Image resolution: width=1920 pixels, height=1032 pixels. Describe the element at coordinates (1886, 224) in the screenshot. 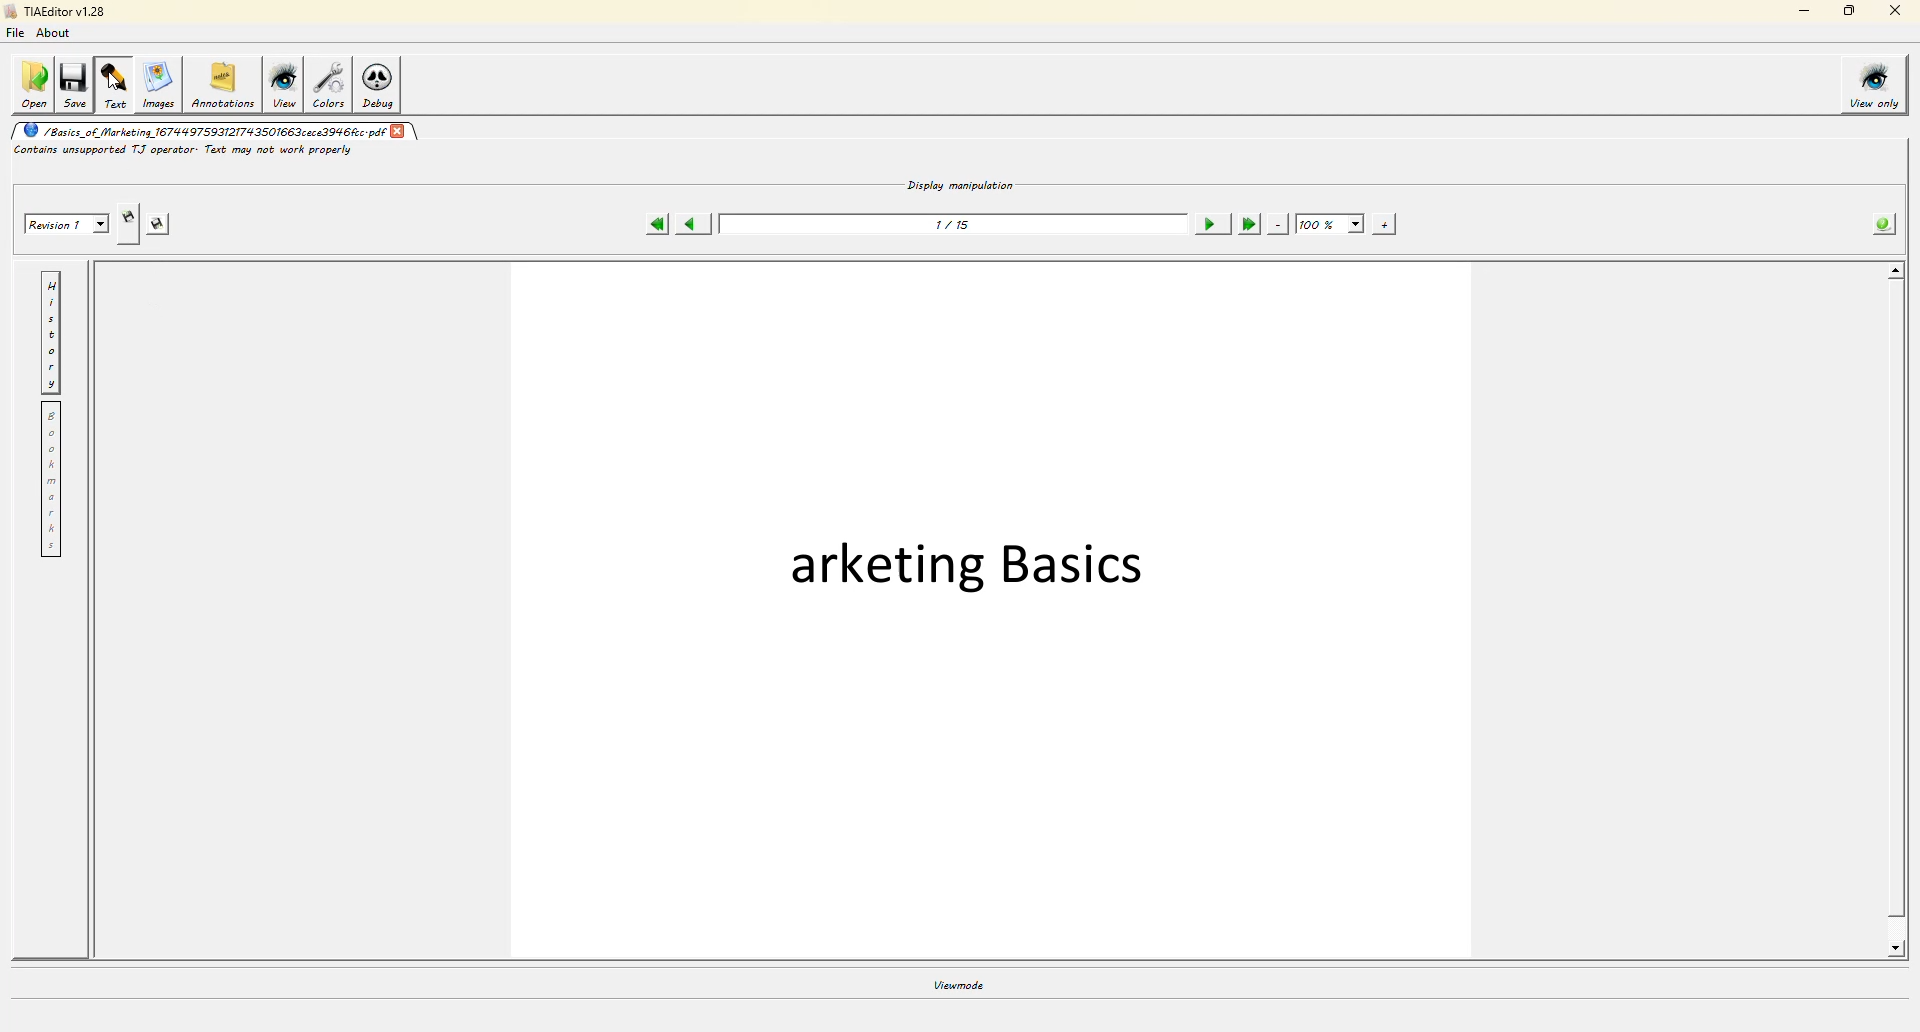

I see `info about the pdf` at that location.